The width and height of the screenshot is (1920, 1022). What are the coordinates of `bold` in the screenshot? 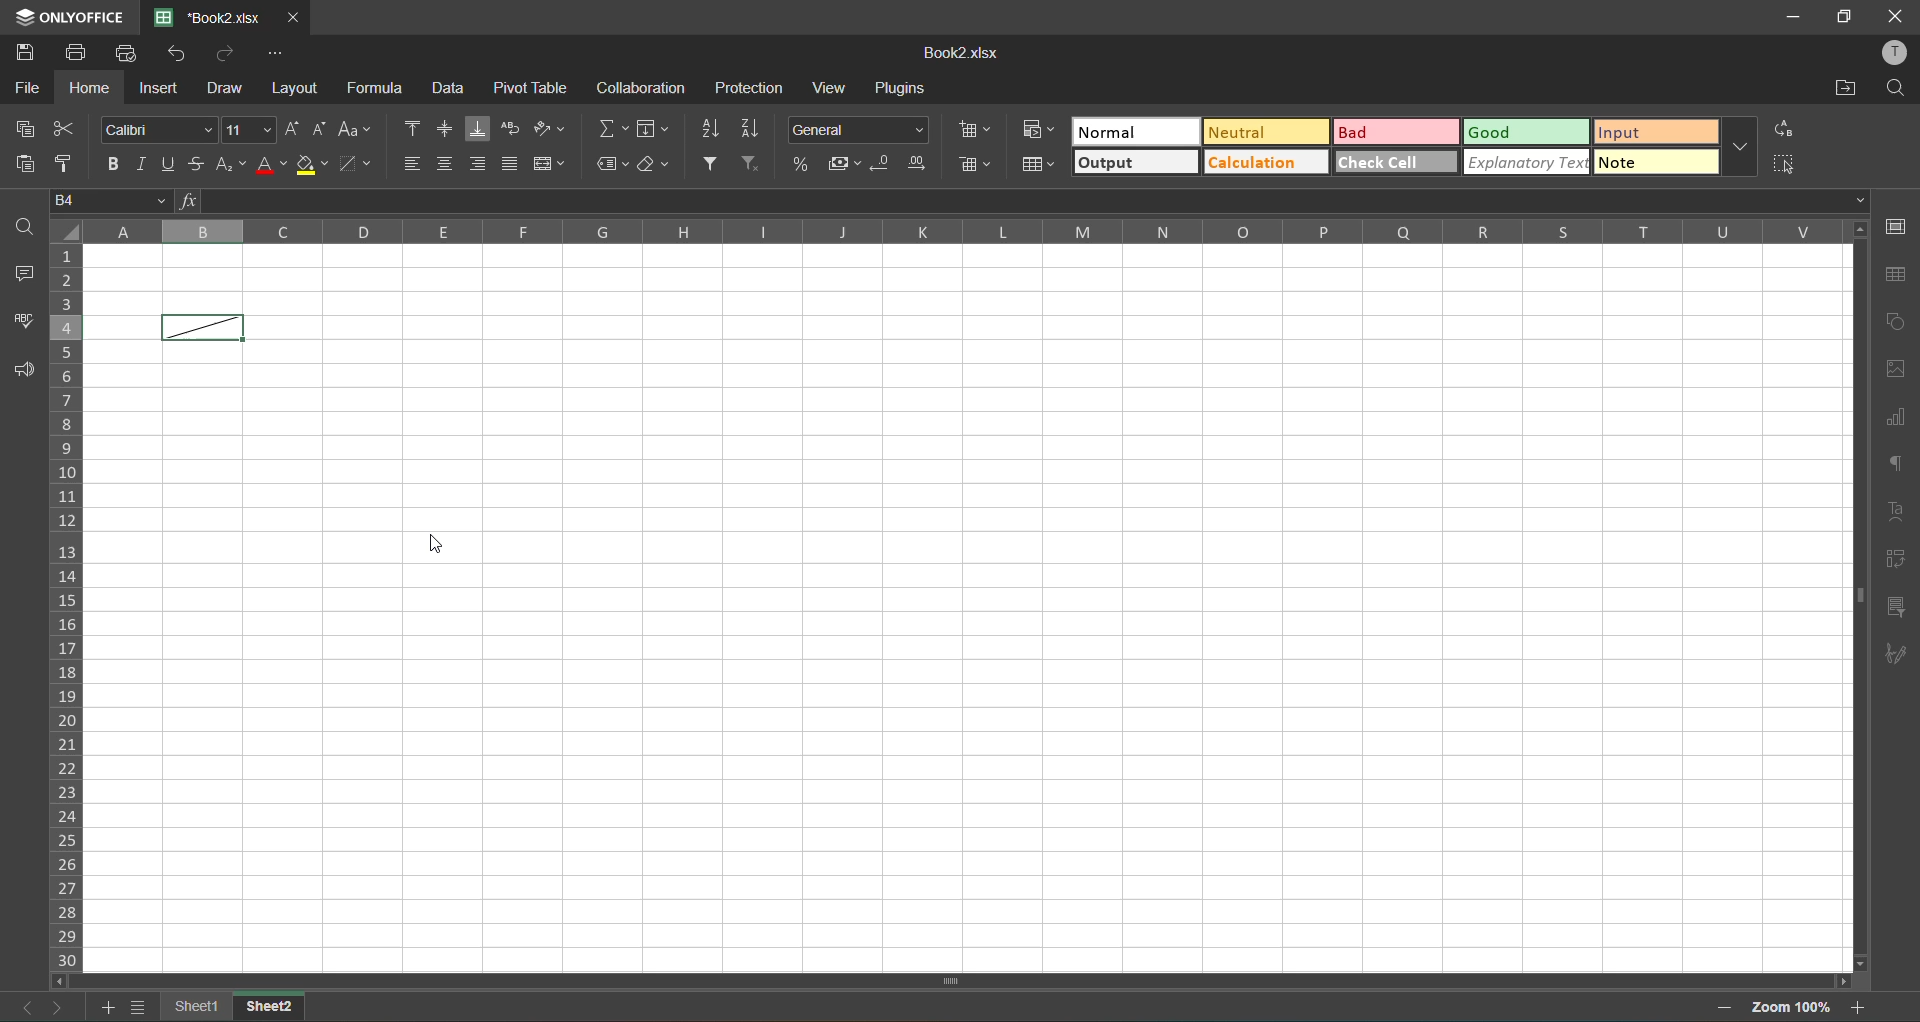 It's located at (113, 164).